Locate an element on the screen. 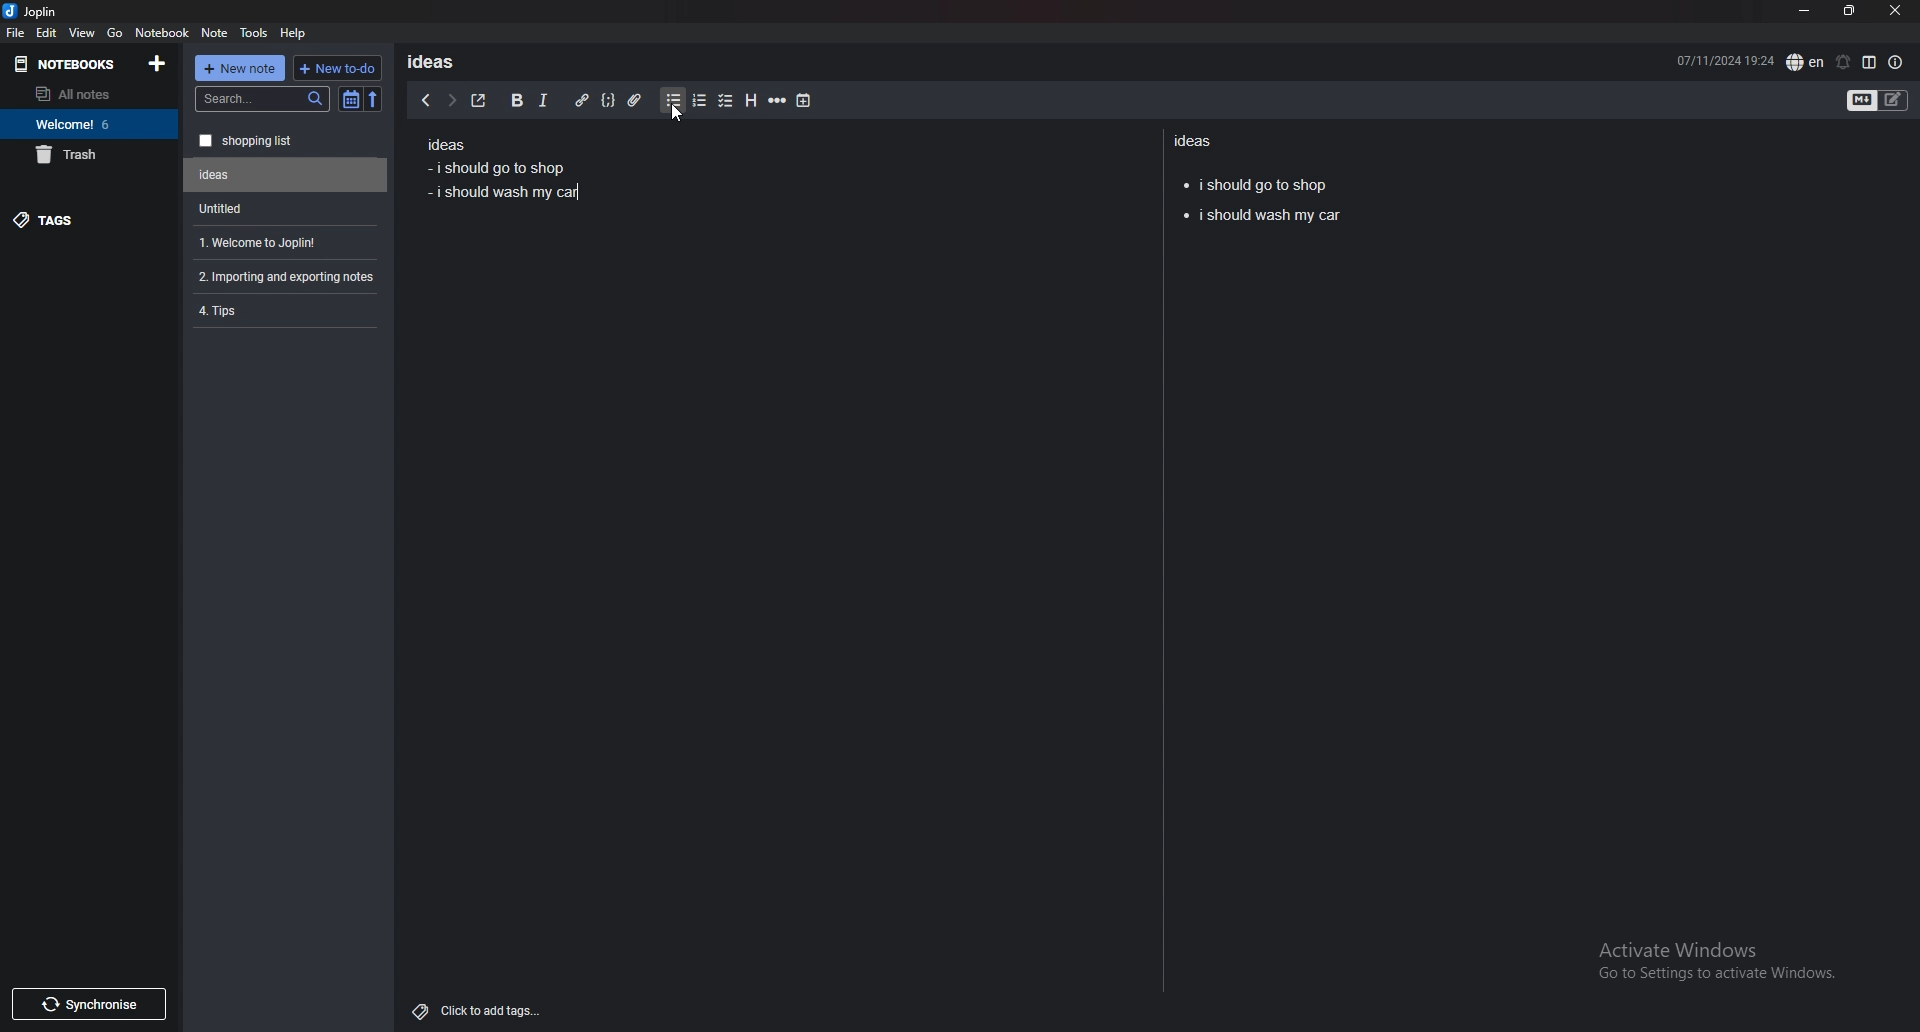 The image size is (1920, 1032). edit is located at coordinates (46, 33).